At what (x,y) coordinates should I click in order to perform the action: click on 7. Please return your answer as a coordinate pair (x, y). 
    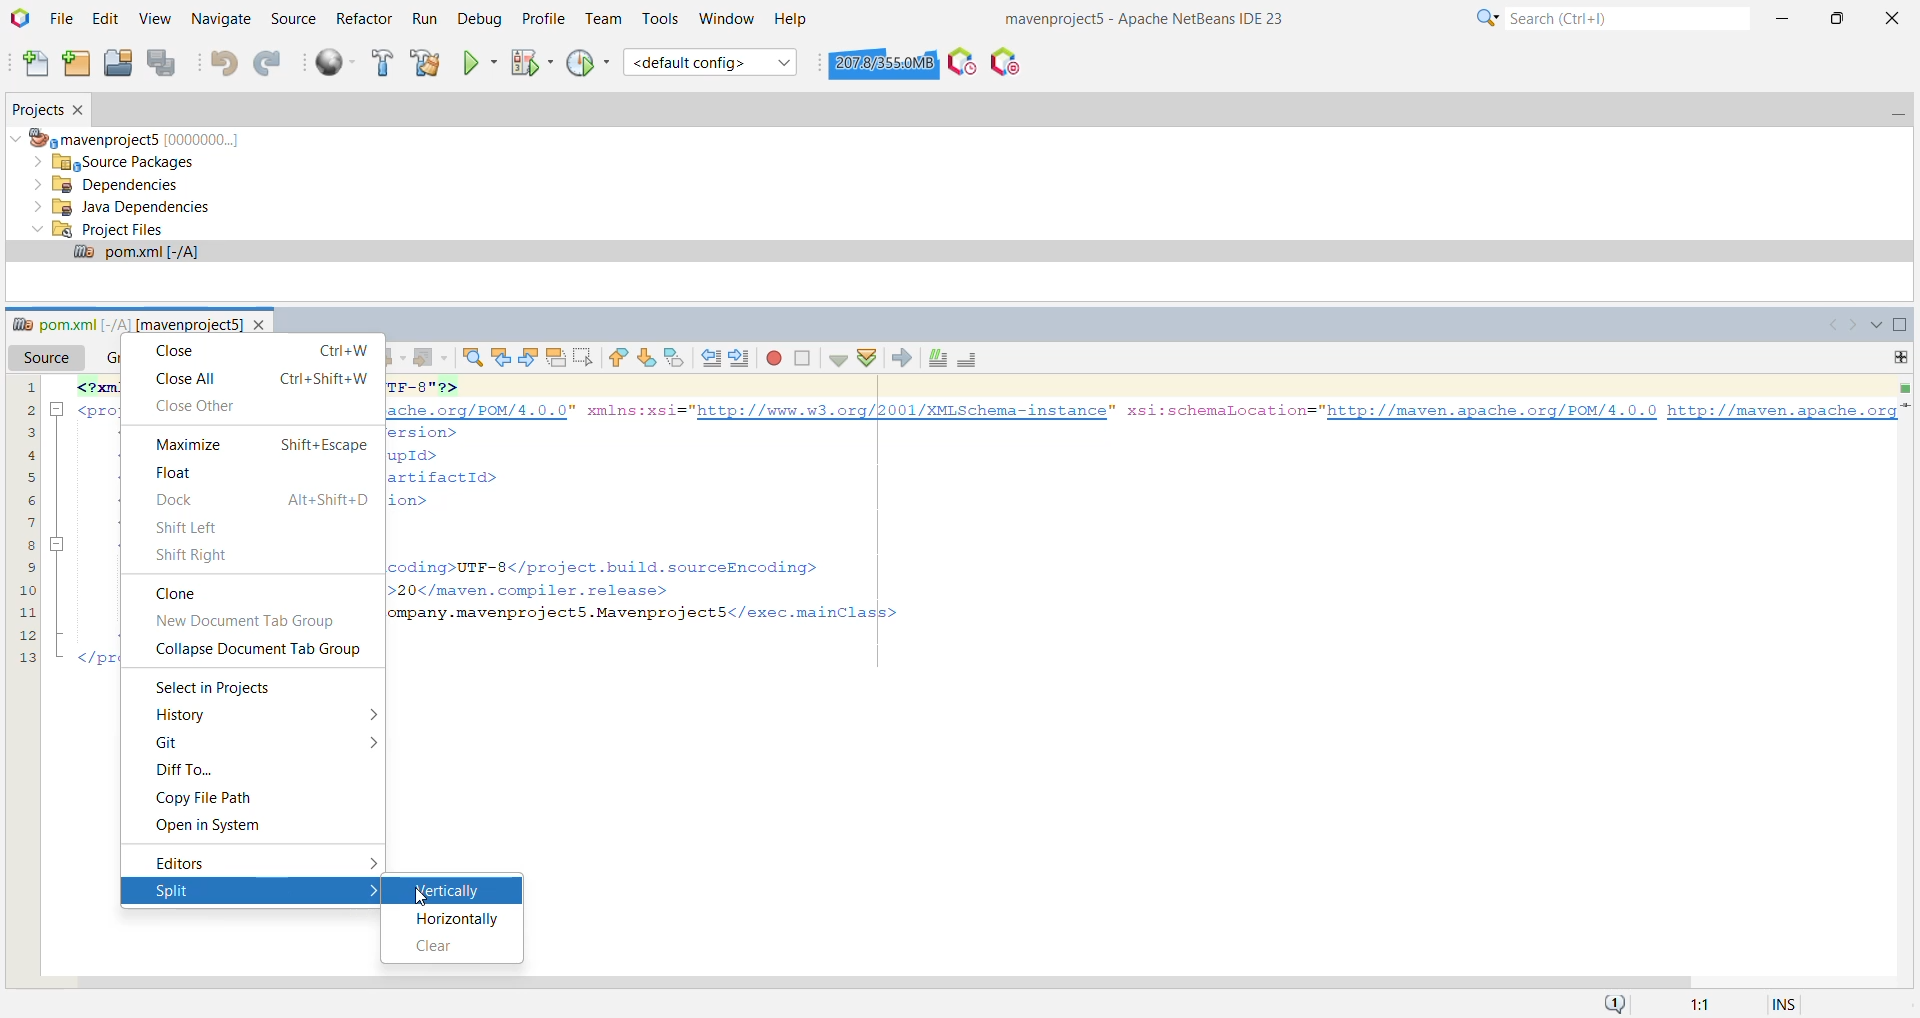
    Looking at the image, I should click on (29, 521).